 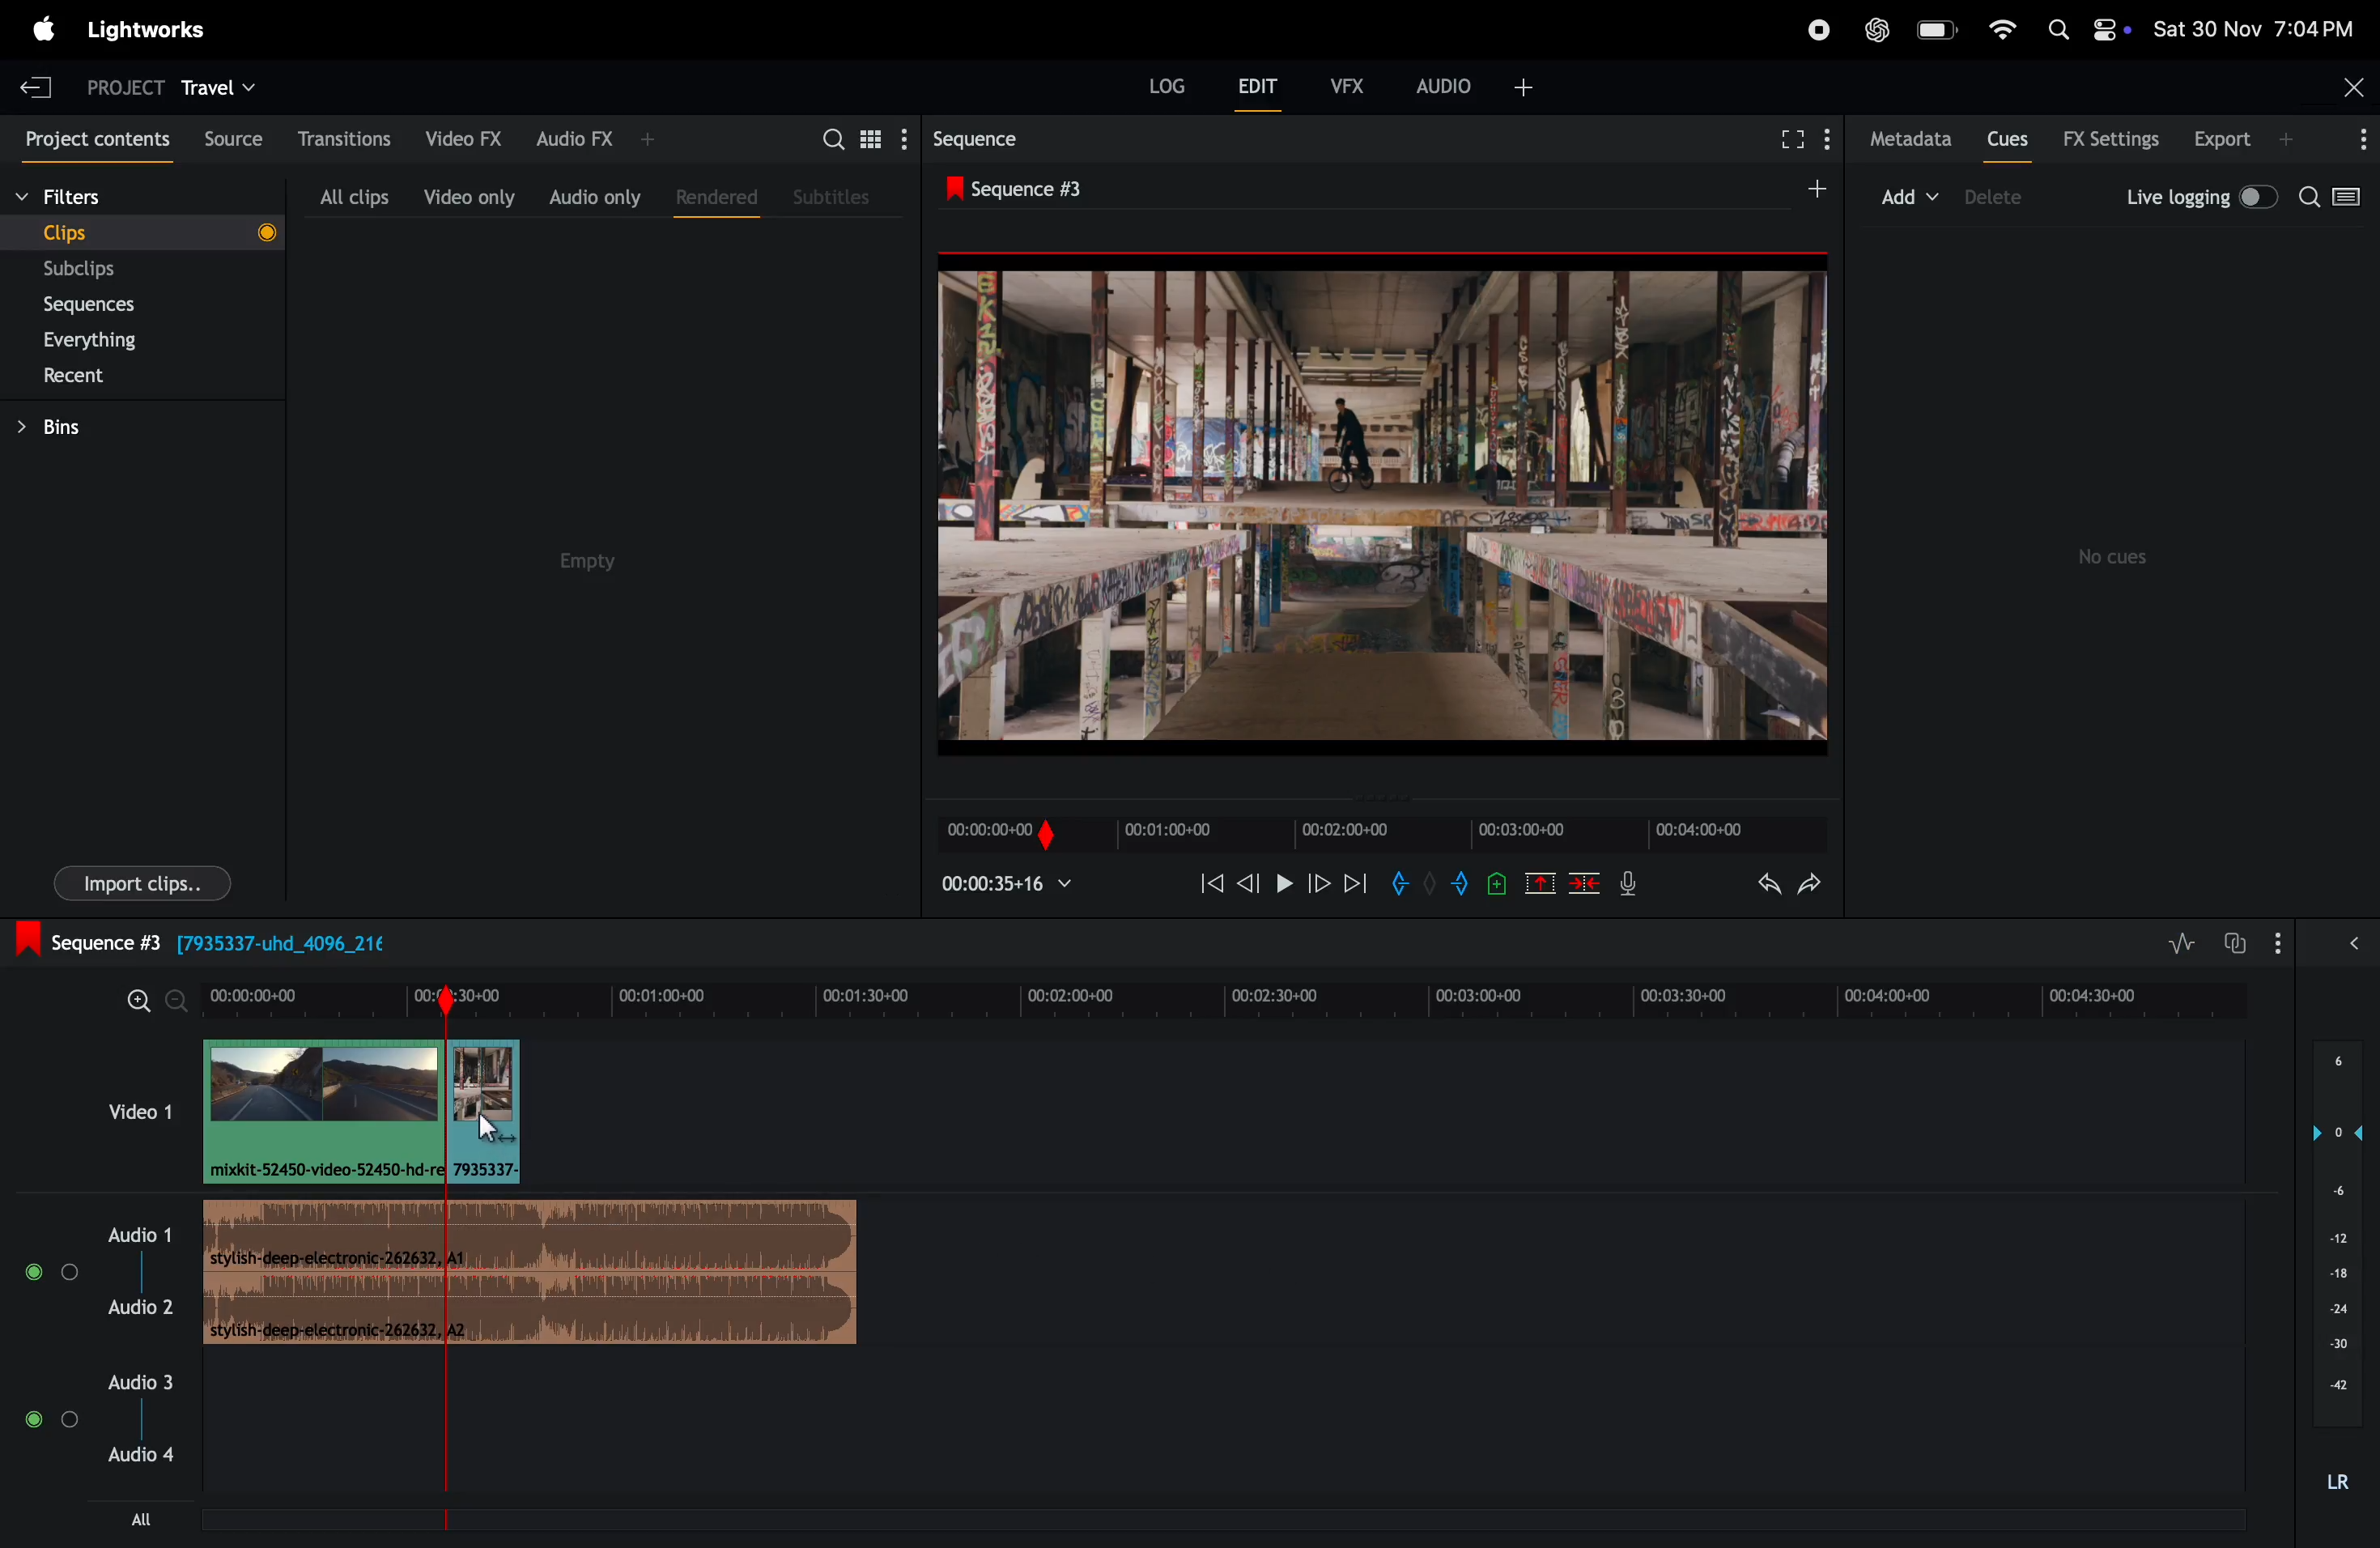 I want to click on 6 (layers), so click(x=2337, y=1070).